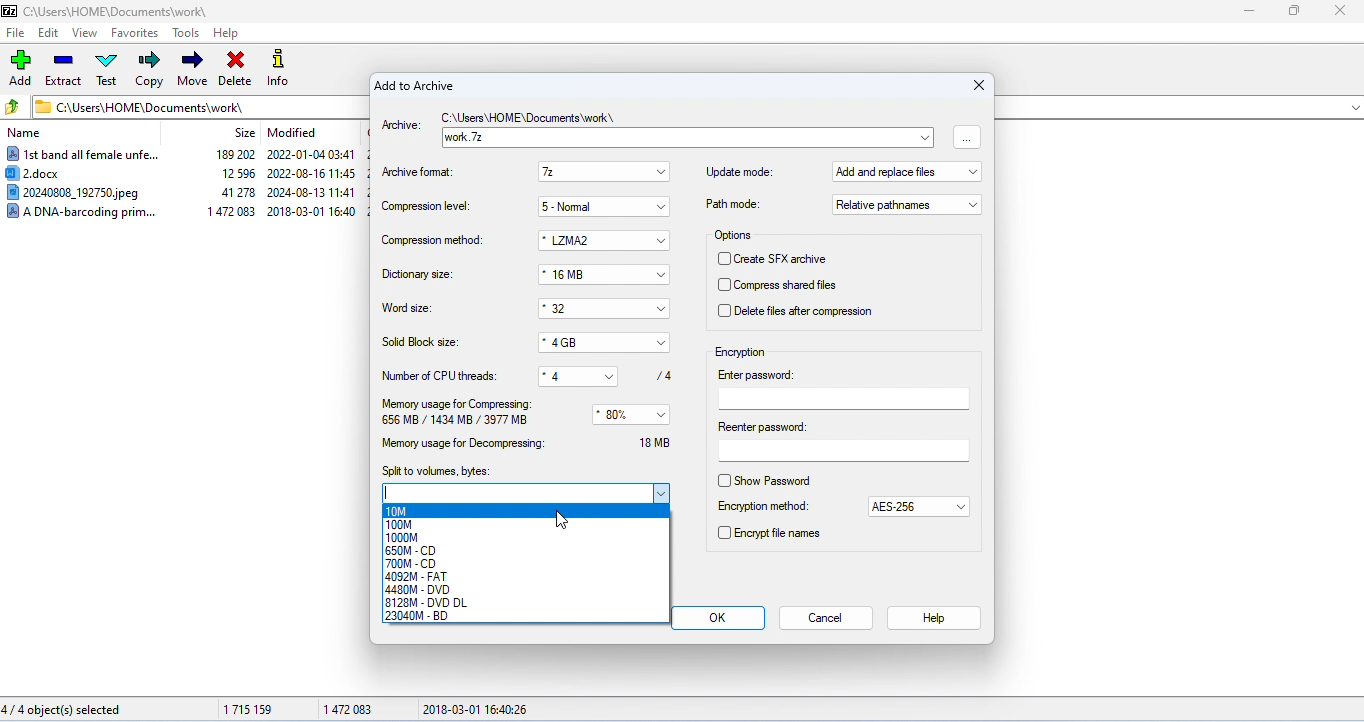 Image resolution: width=1364 pixels, height=722 pixels. Describe the element at coordinates (665, 207) in the screenshot. I see `drop down` at that location.